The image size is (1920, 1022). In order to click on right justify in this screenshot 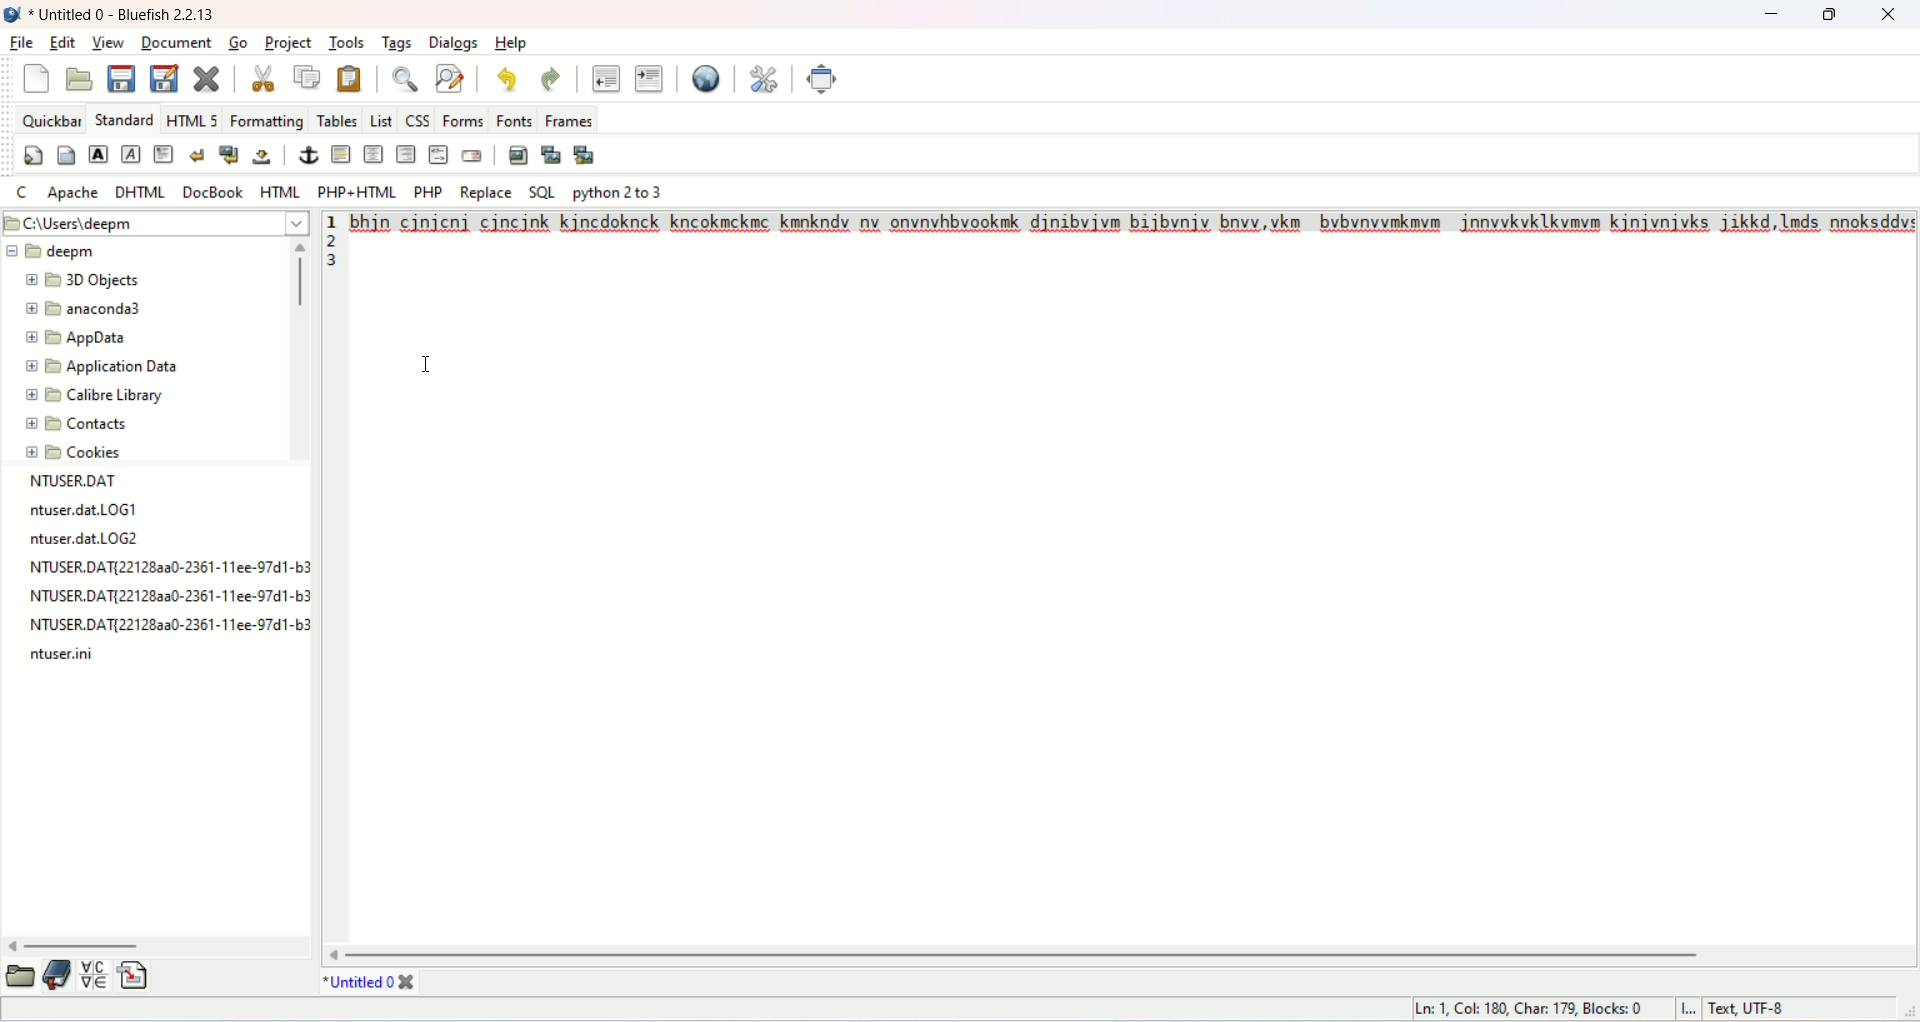, I will do `click(409, 158)`.